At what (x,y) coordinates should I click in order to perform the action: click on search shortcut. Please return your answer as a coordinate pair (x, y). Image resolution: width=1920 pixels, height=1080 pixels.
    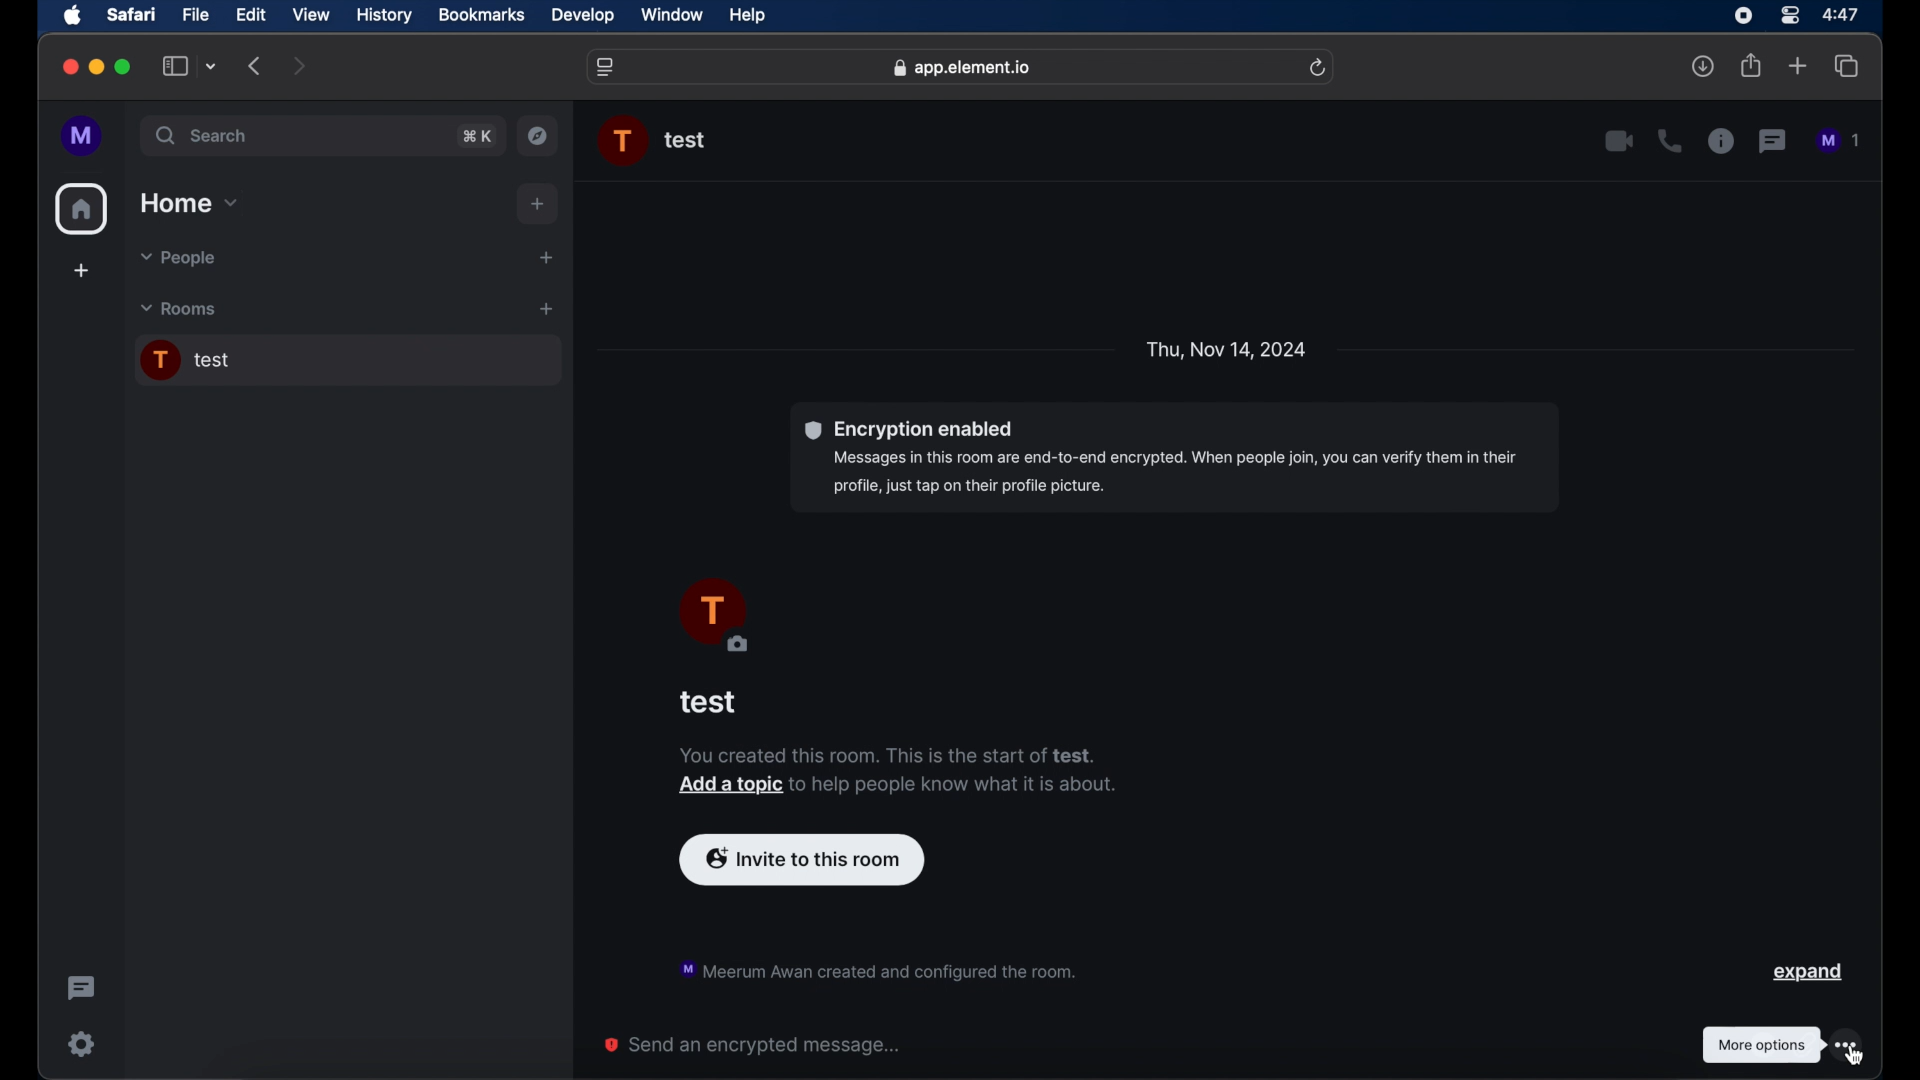
    Looking at the image, I should click on (476, 135).